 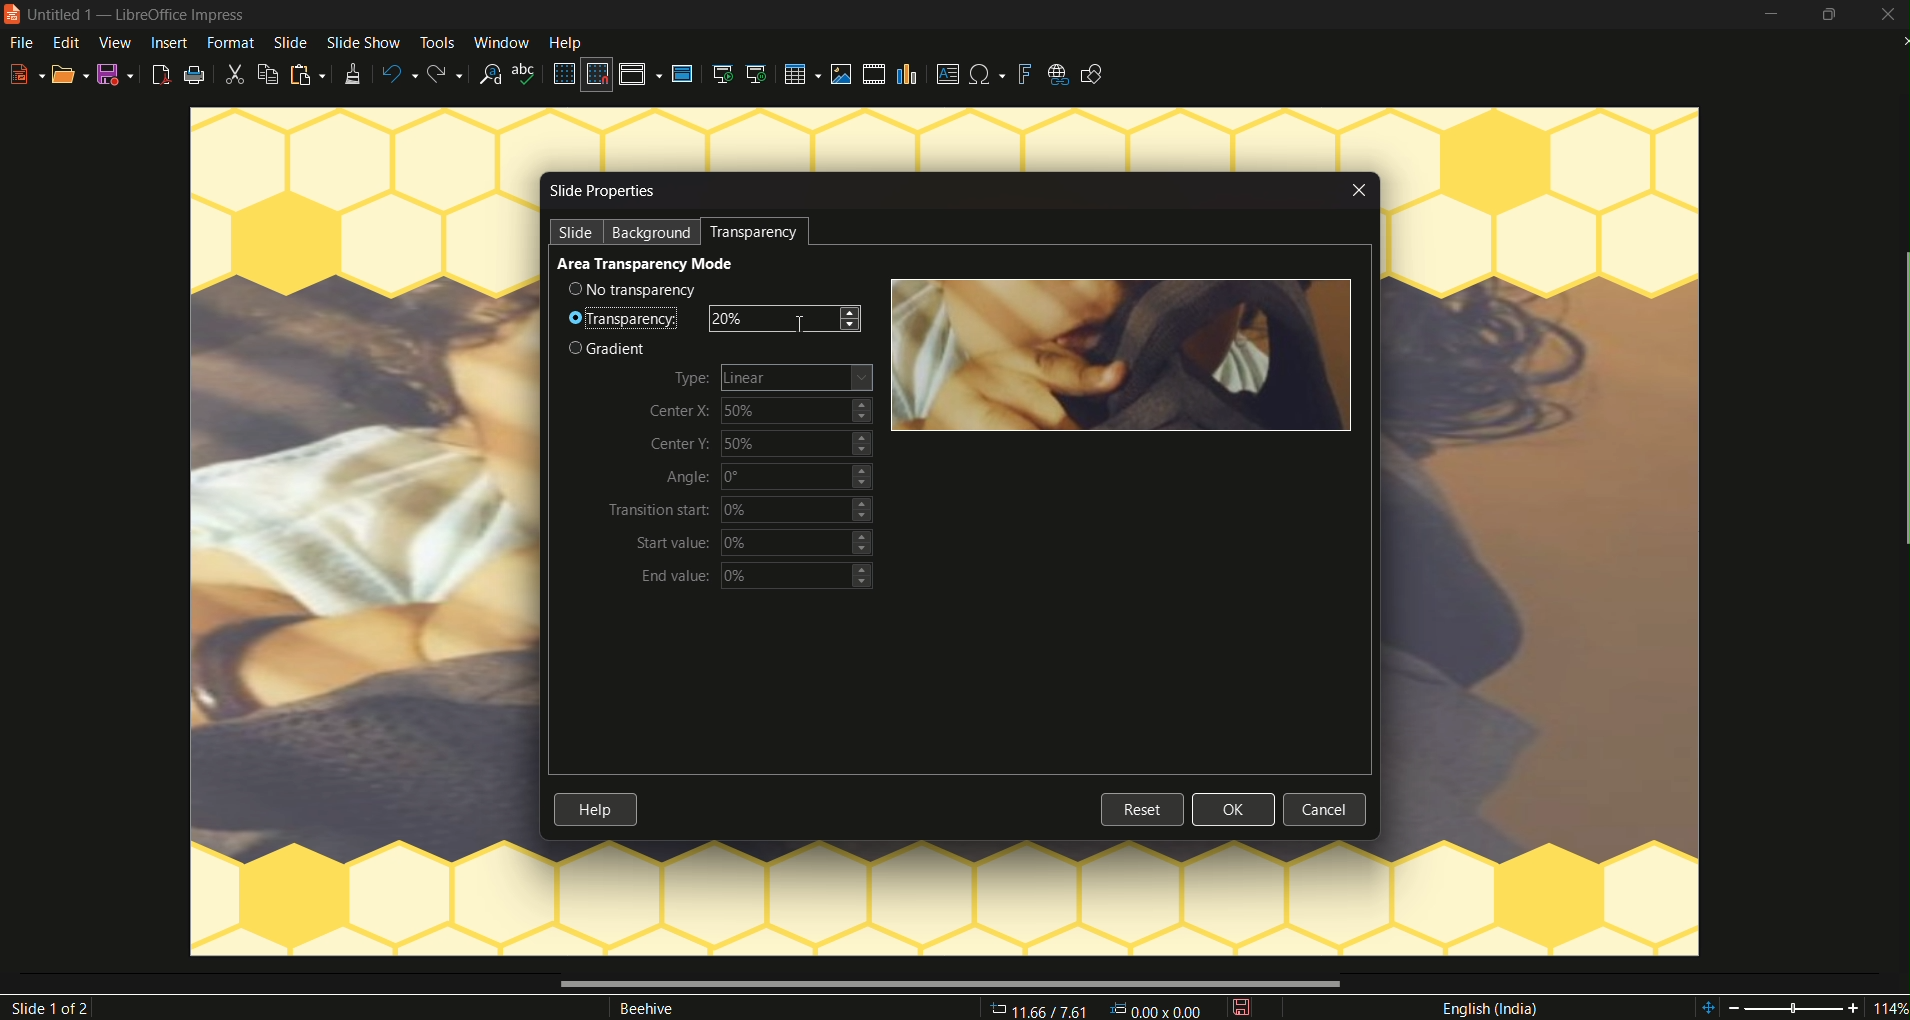 I want to click on redo, so click(x=446, y=74).